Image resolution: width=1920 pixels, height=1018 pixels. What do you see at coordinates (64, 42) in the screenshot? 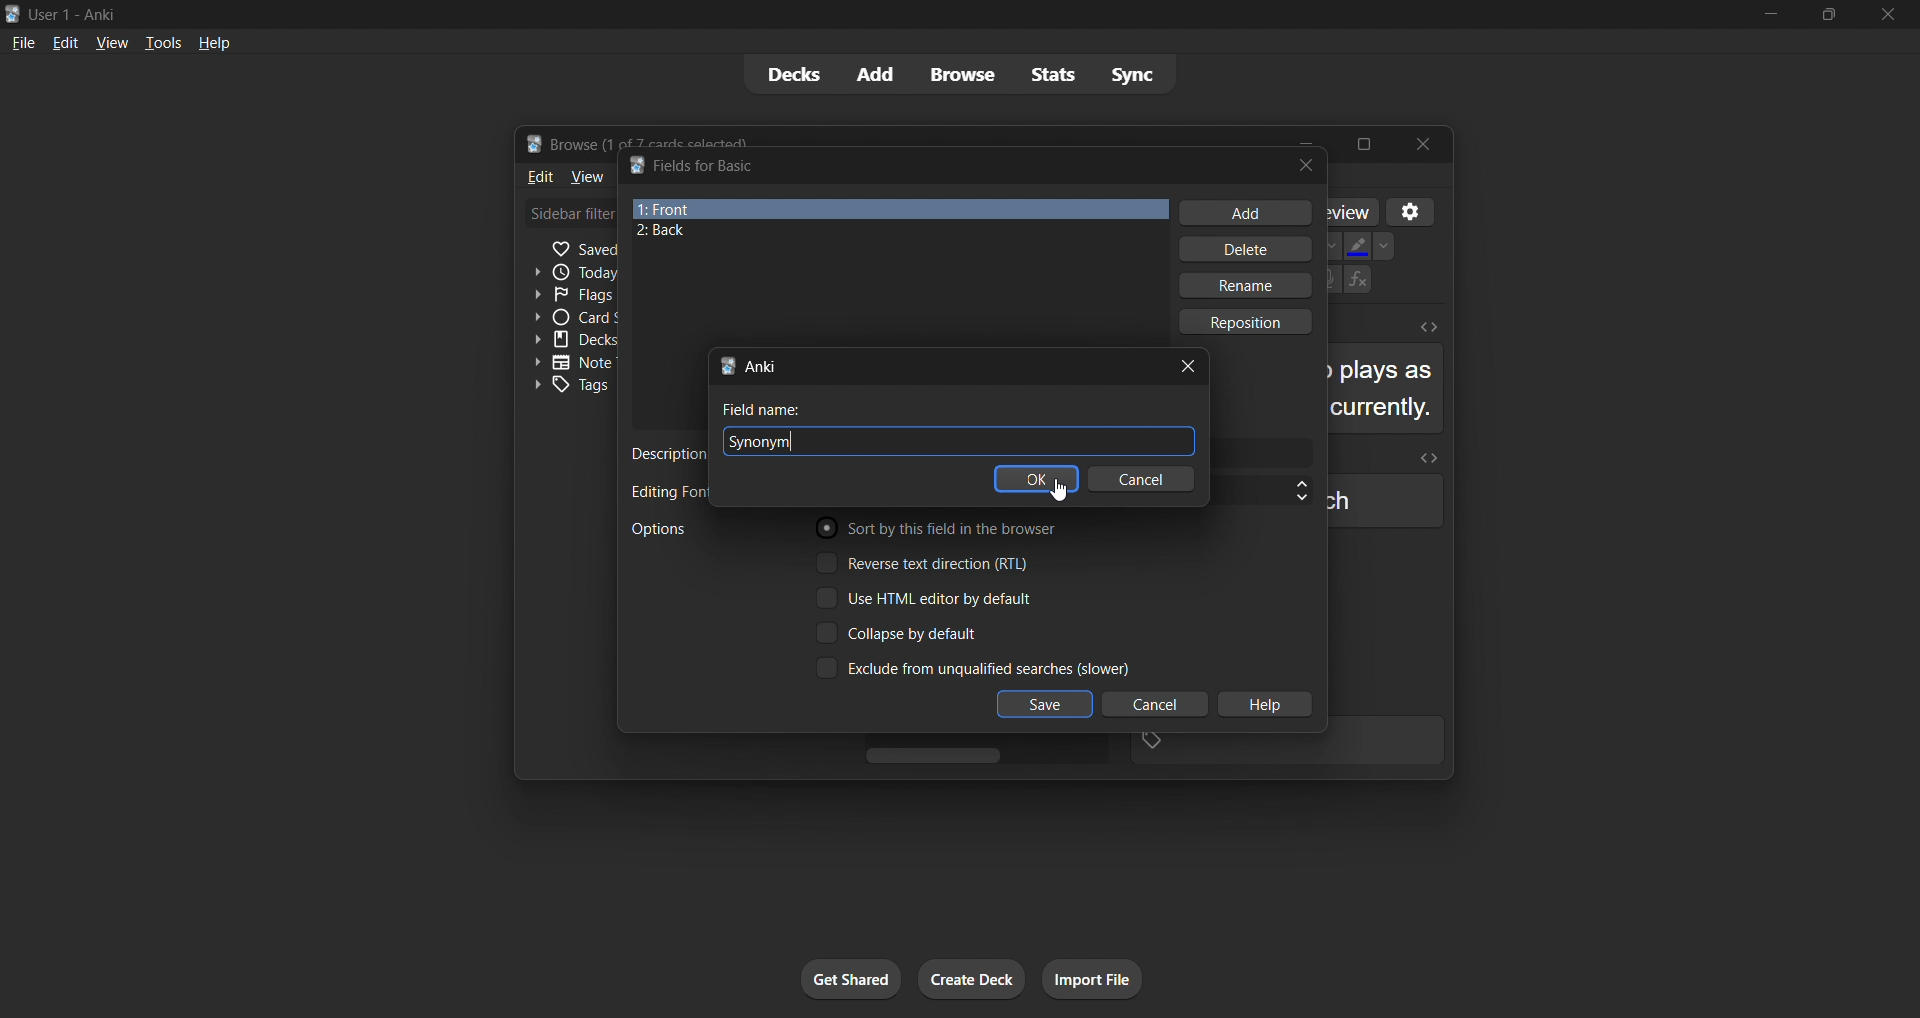
I see `edit` at bounding box center [64, 42].